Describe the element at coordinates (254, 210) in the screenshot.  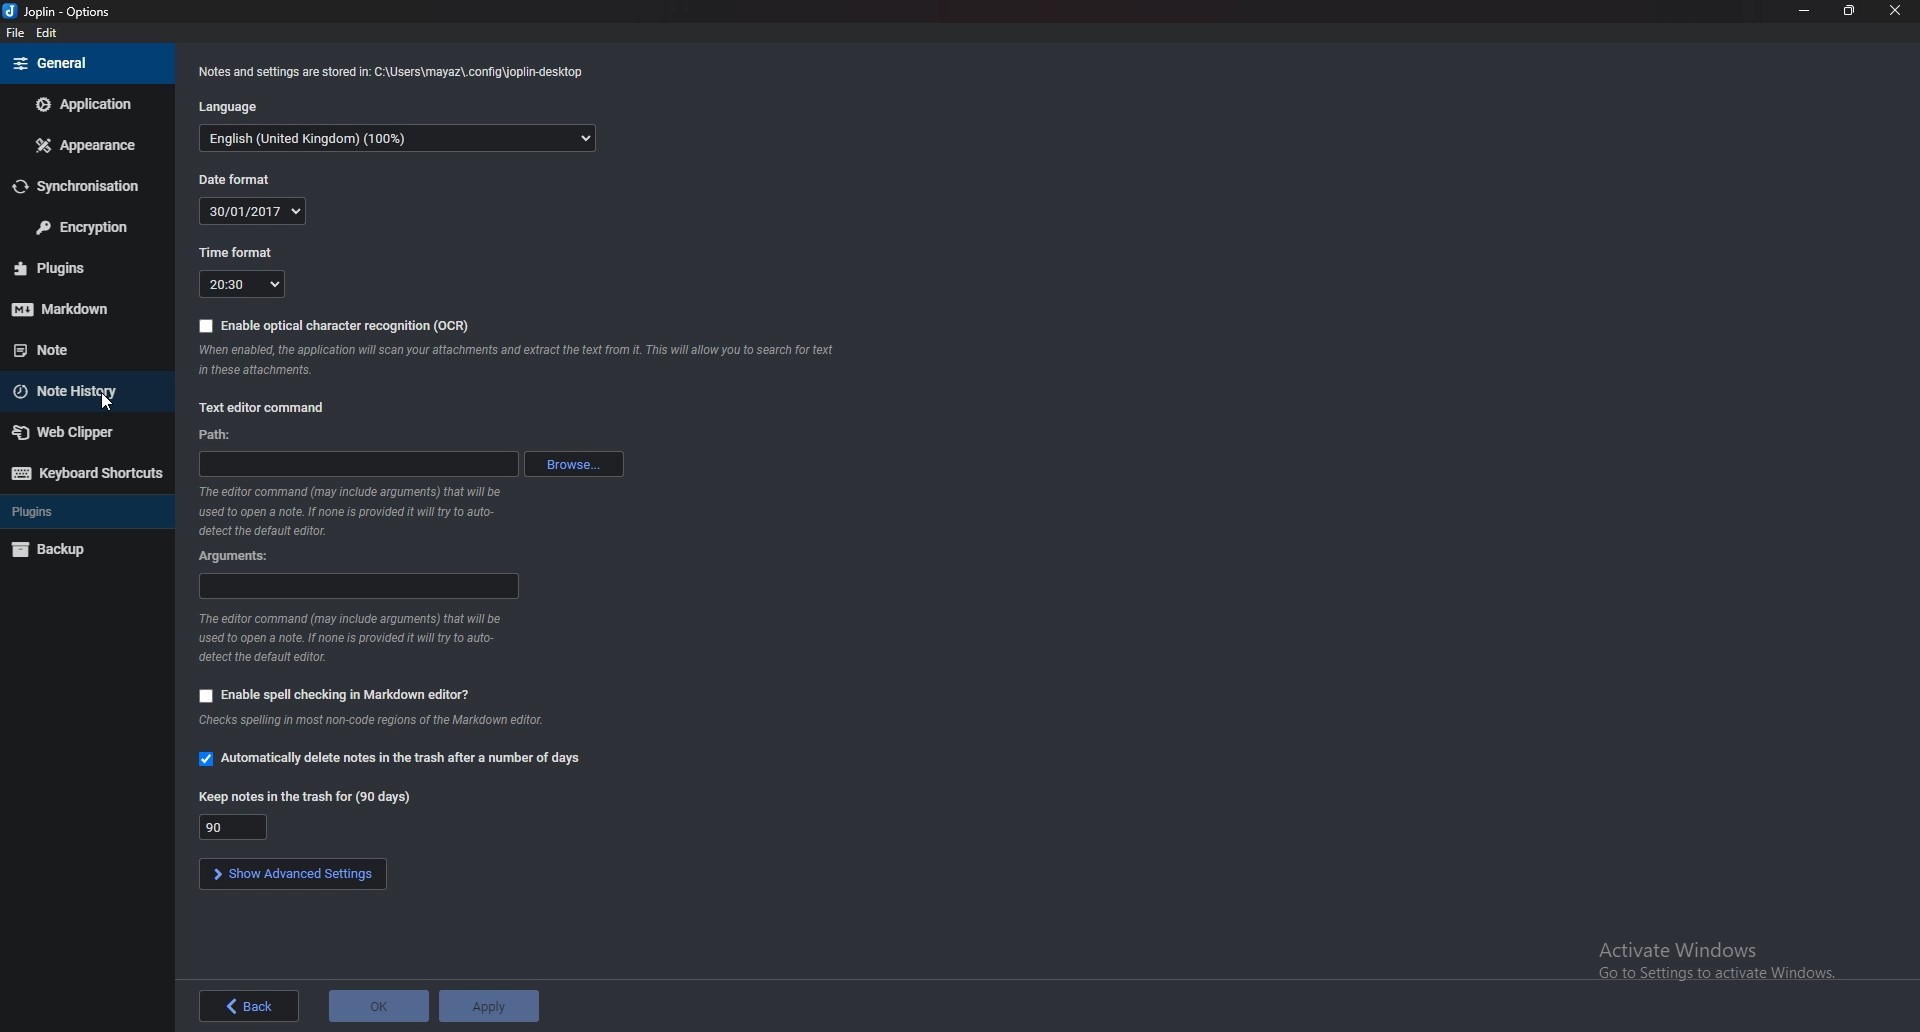
I see `Date format` at that location.